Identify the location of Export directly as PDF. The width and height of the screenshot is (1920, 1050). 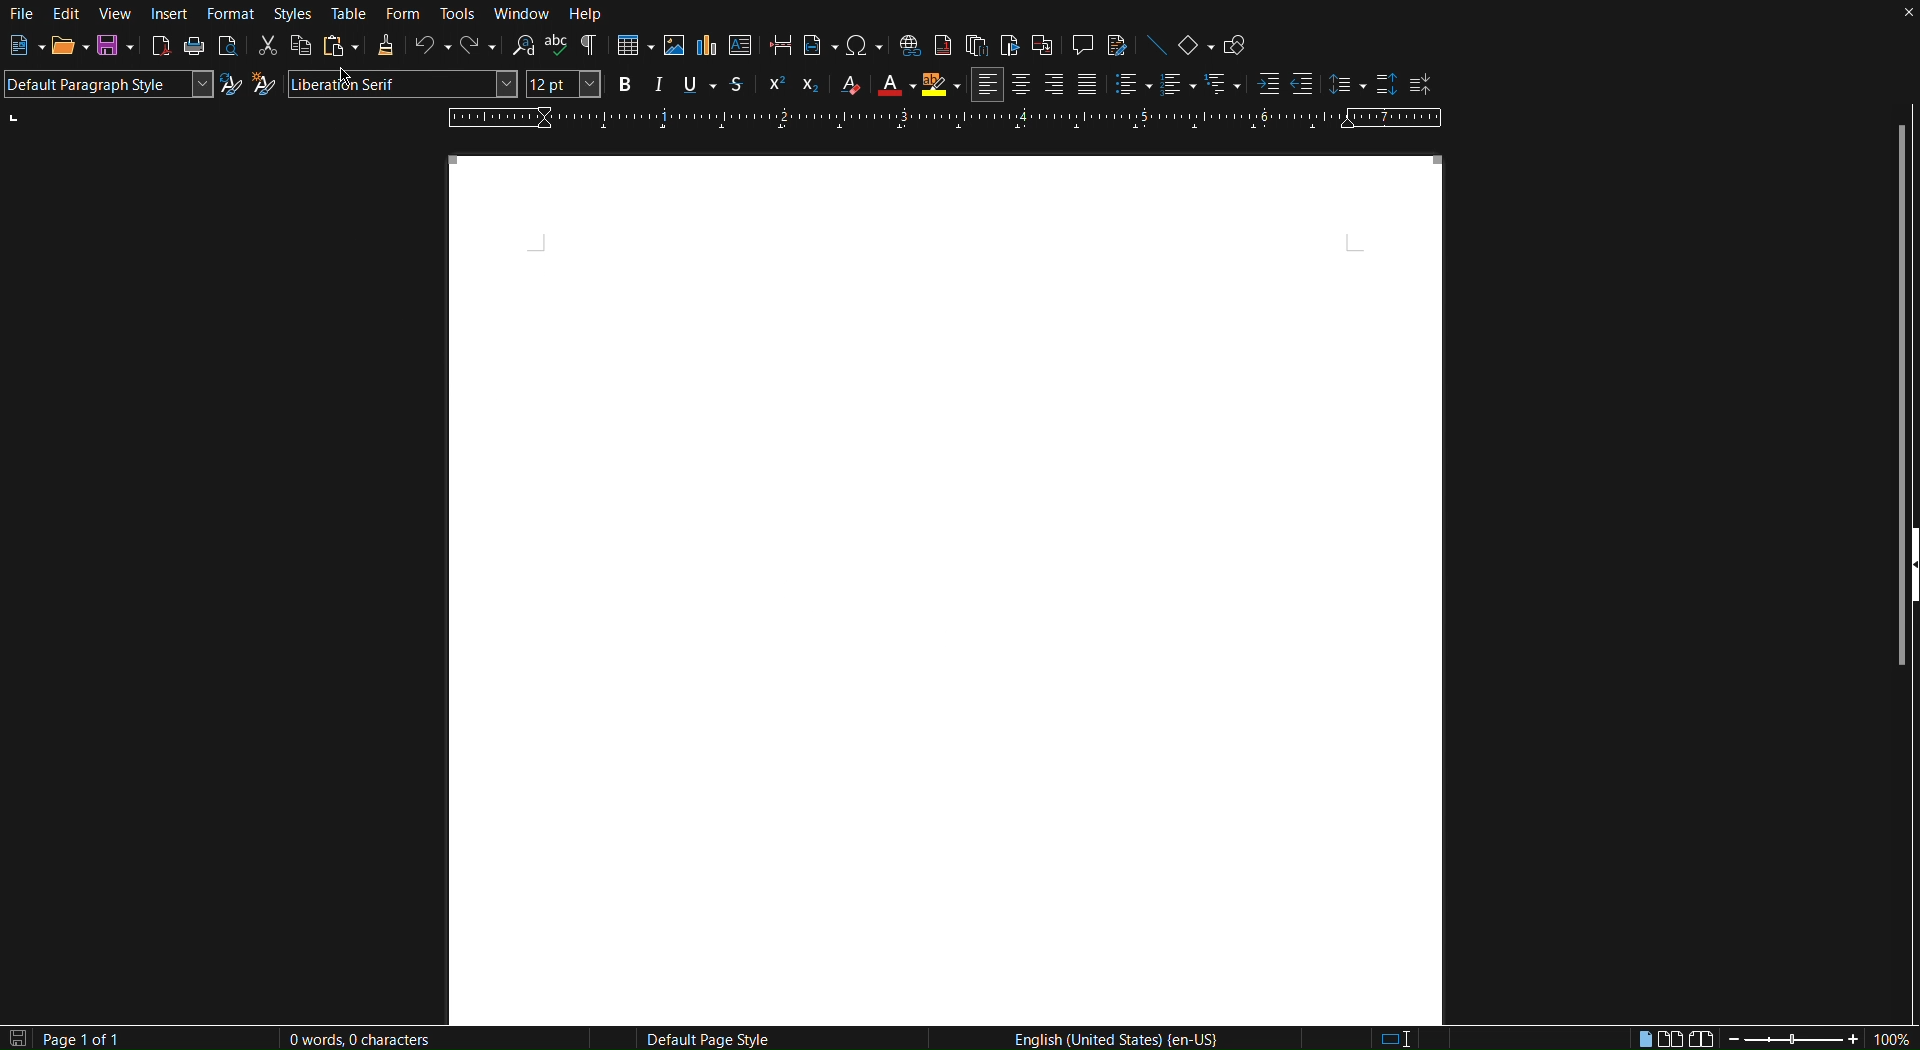
(161, 48).